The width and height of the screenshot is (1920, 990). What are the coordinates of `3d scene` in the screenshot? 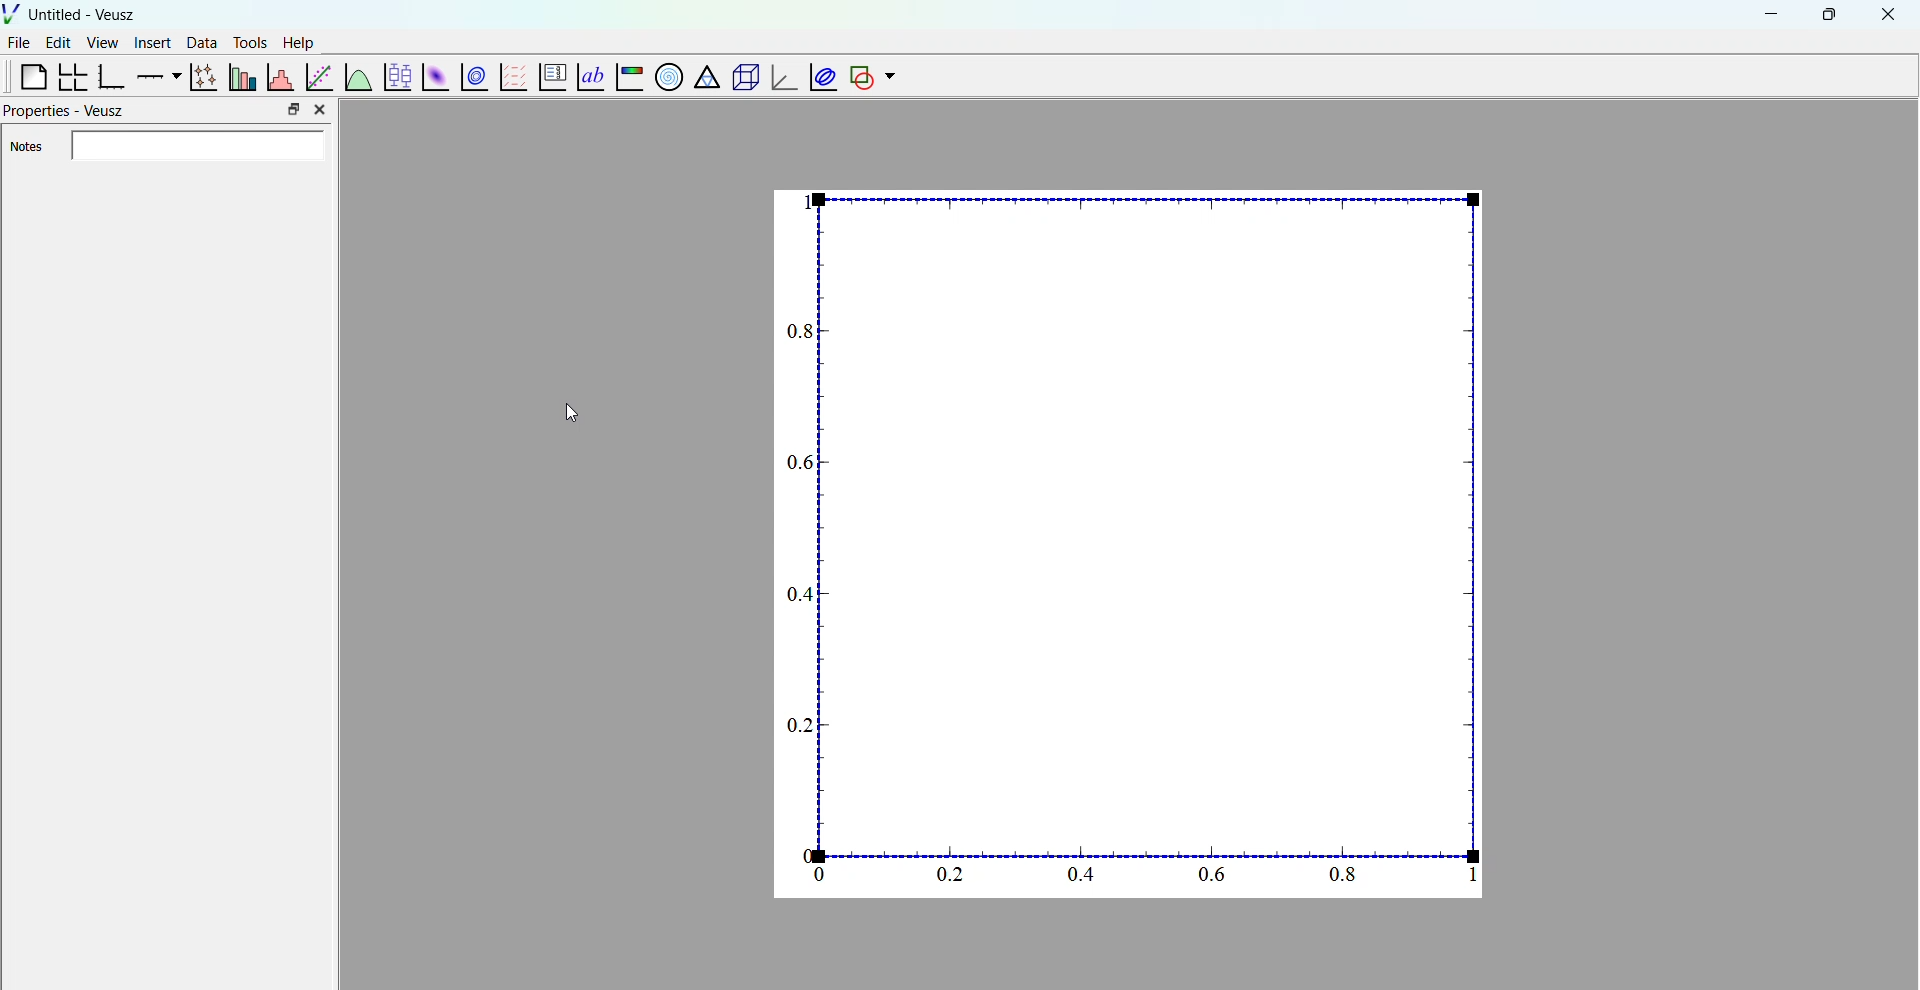 It's located at (742, 78).